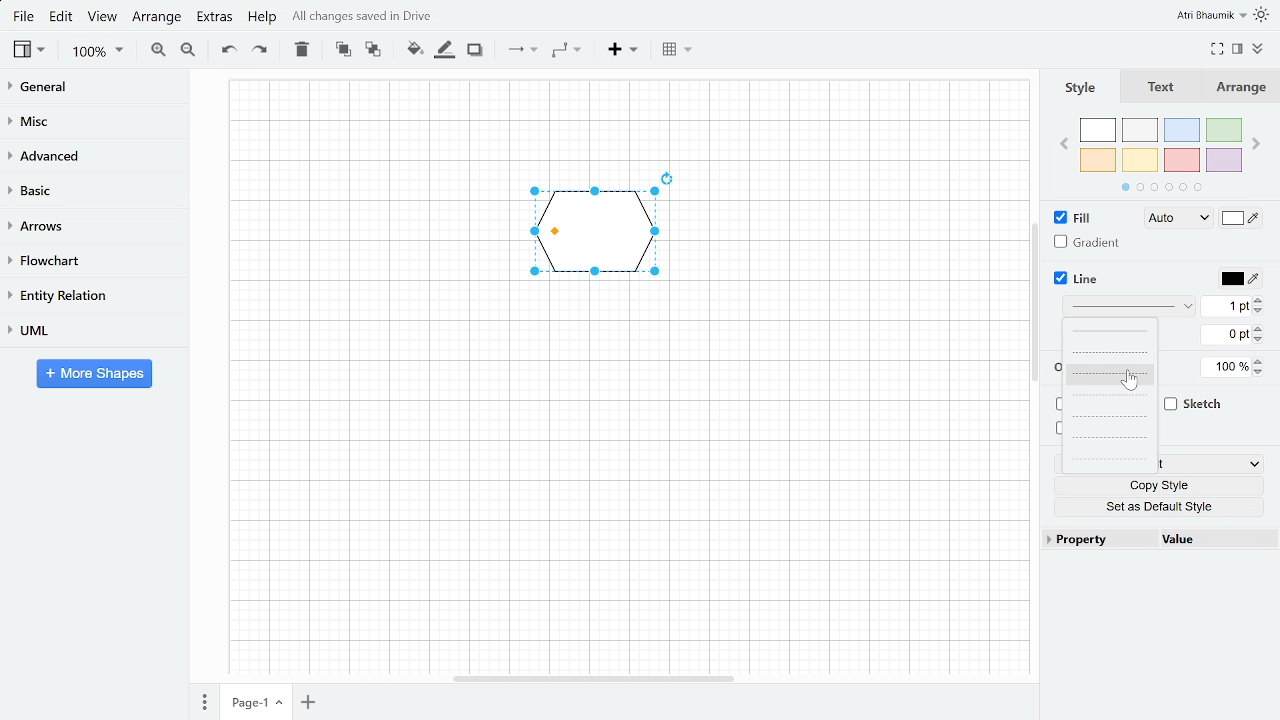  Describe the element at coordinates (1238, 88) in the screenshot. I see `Arrange` at that location.